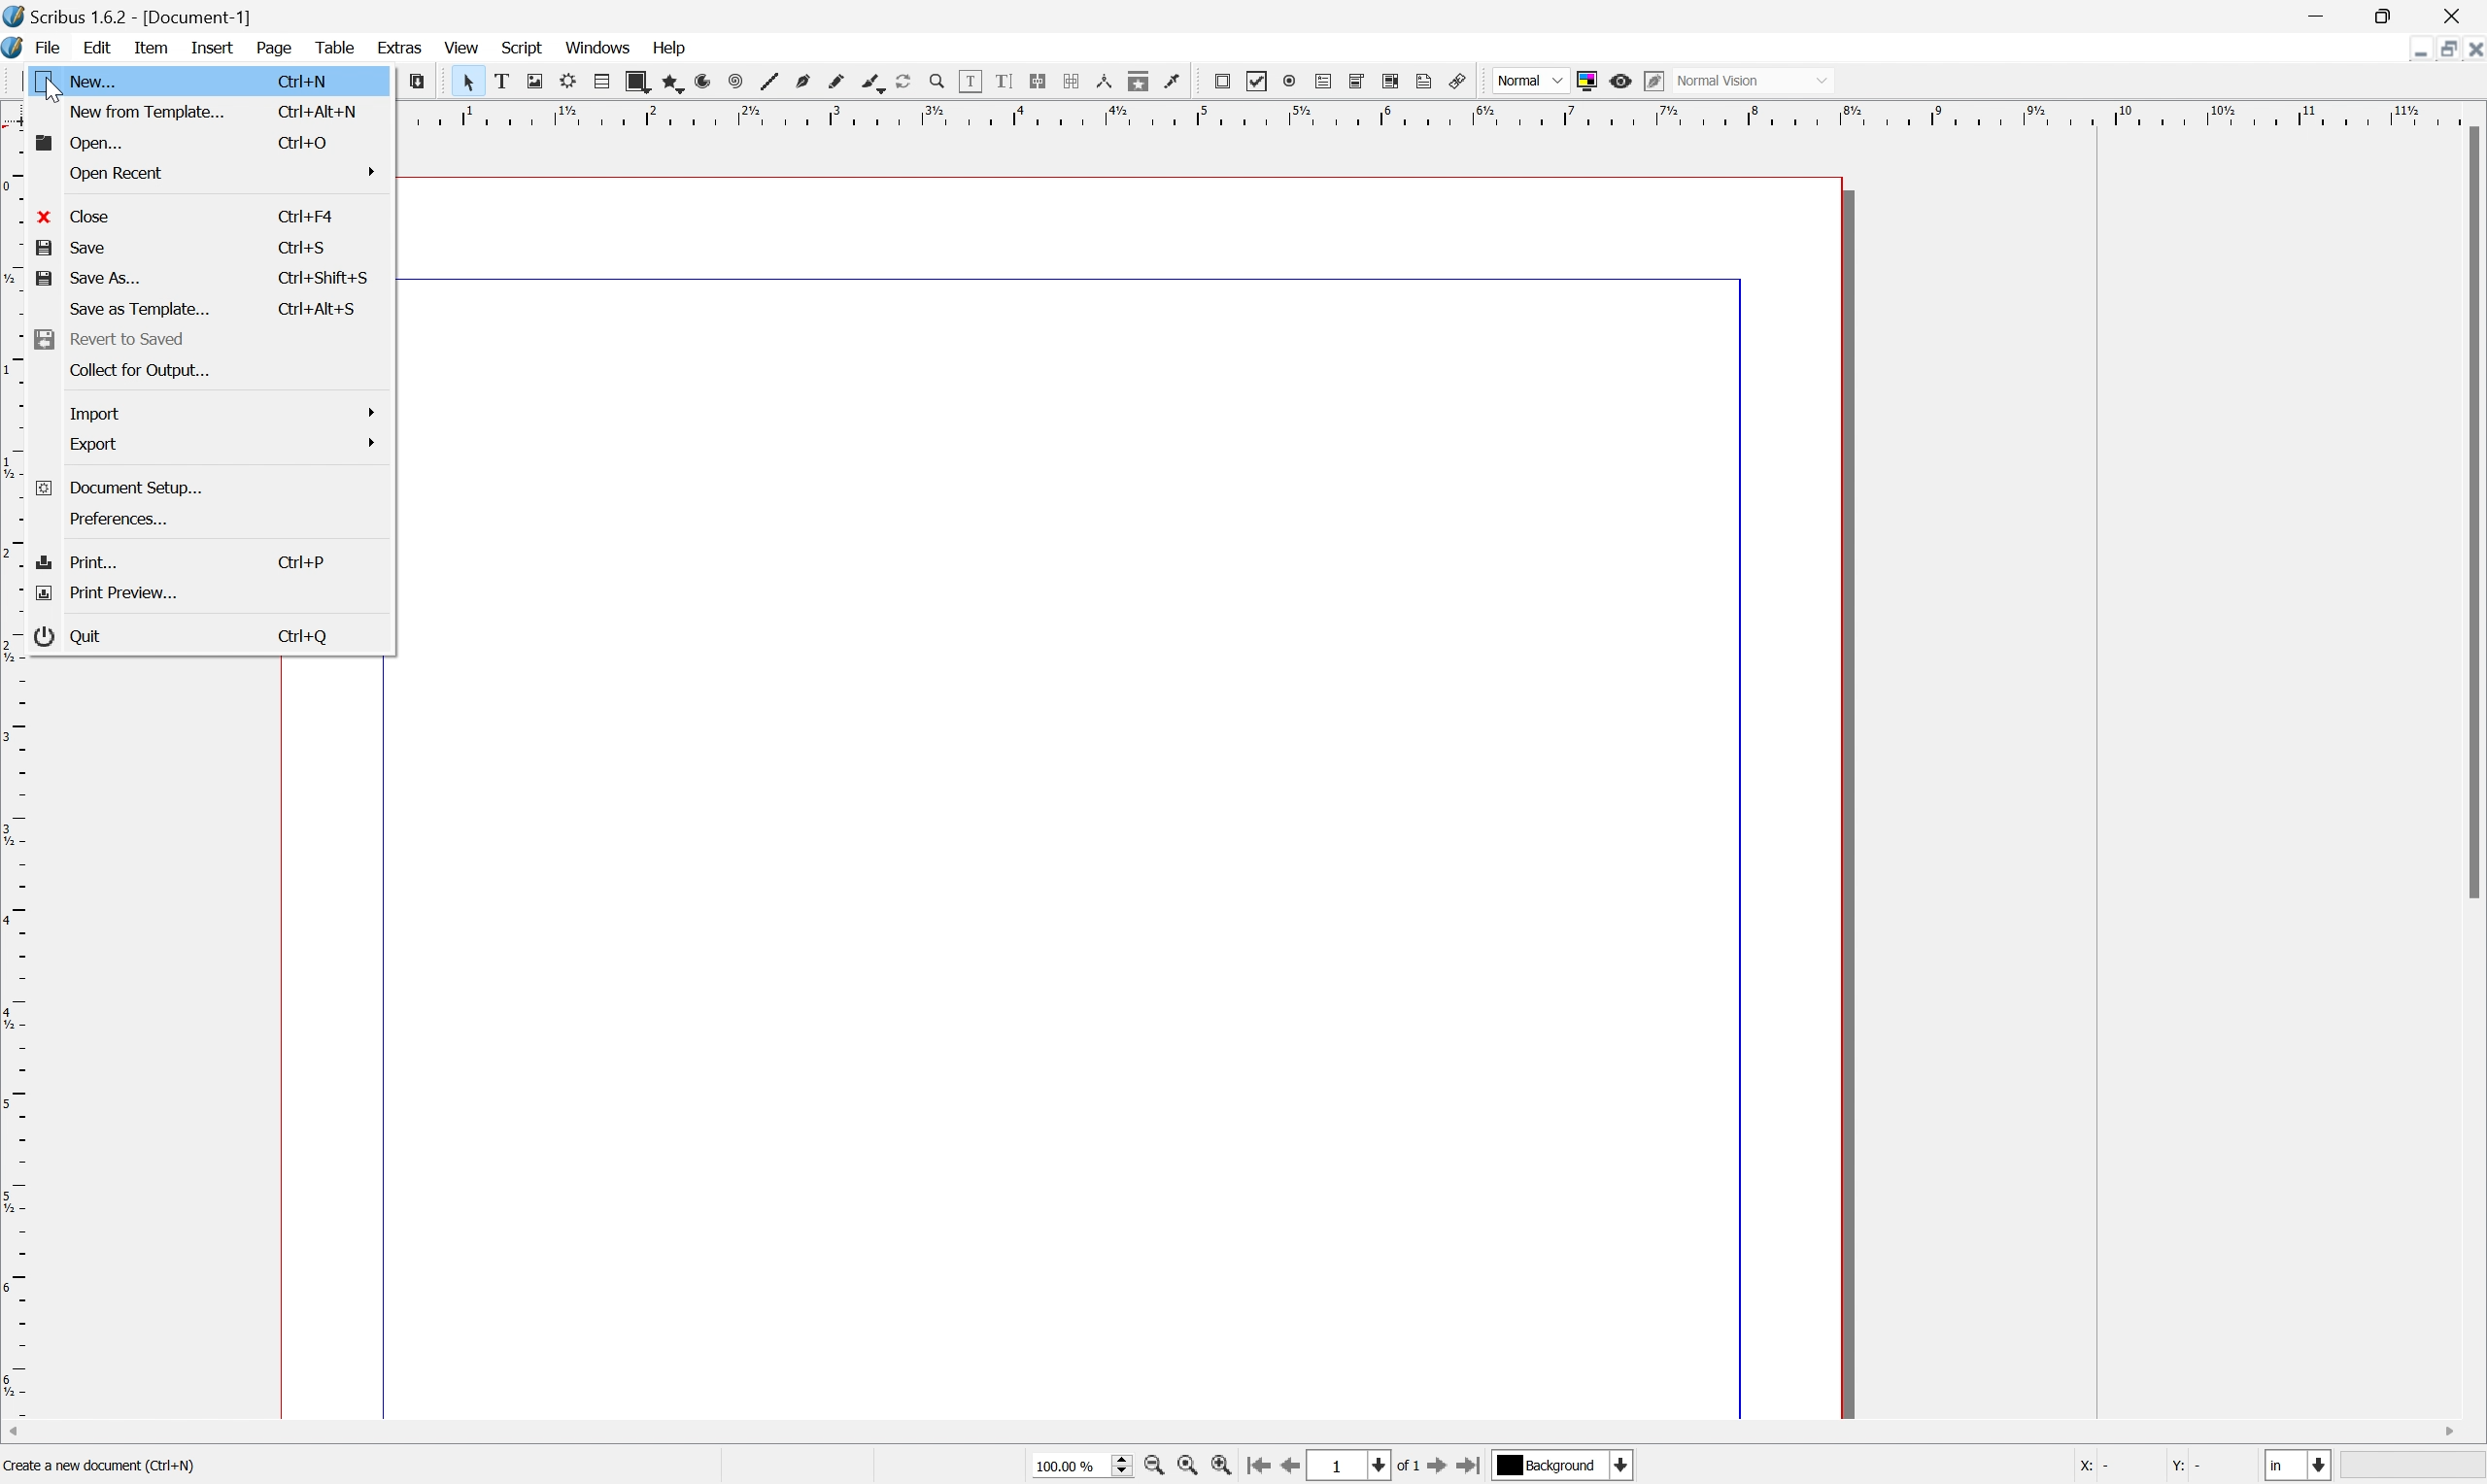 The height and width of the screenshot is (1484, 2487). What do you see at coordinates (1006, 81) in the screenshot?
I see `Edit text with story editor` at bounding box center [1006, 81].